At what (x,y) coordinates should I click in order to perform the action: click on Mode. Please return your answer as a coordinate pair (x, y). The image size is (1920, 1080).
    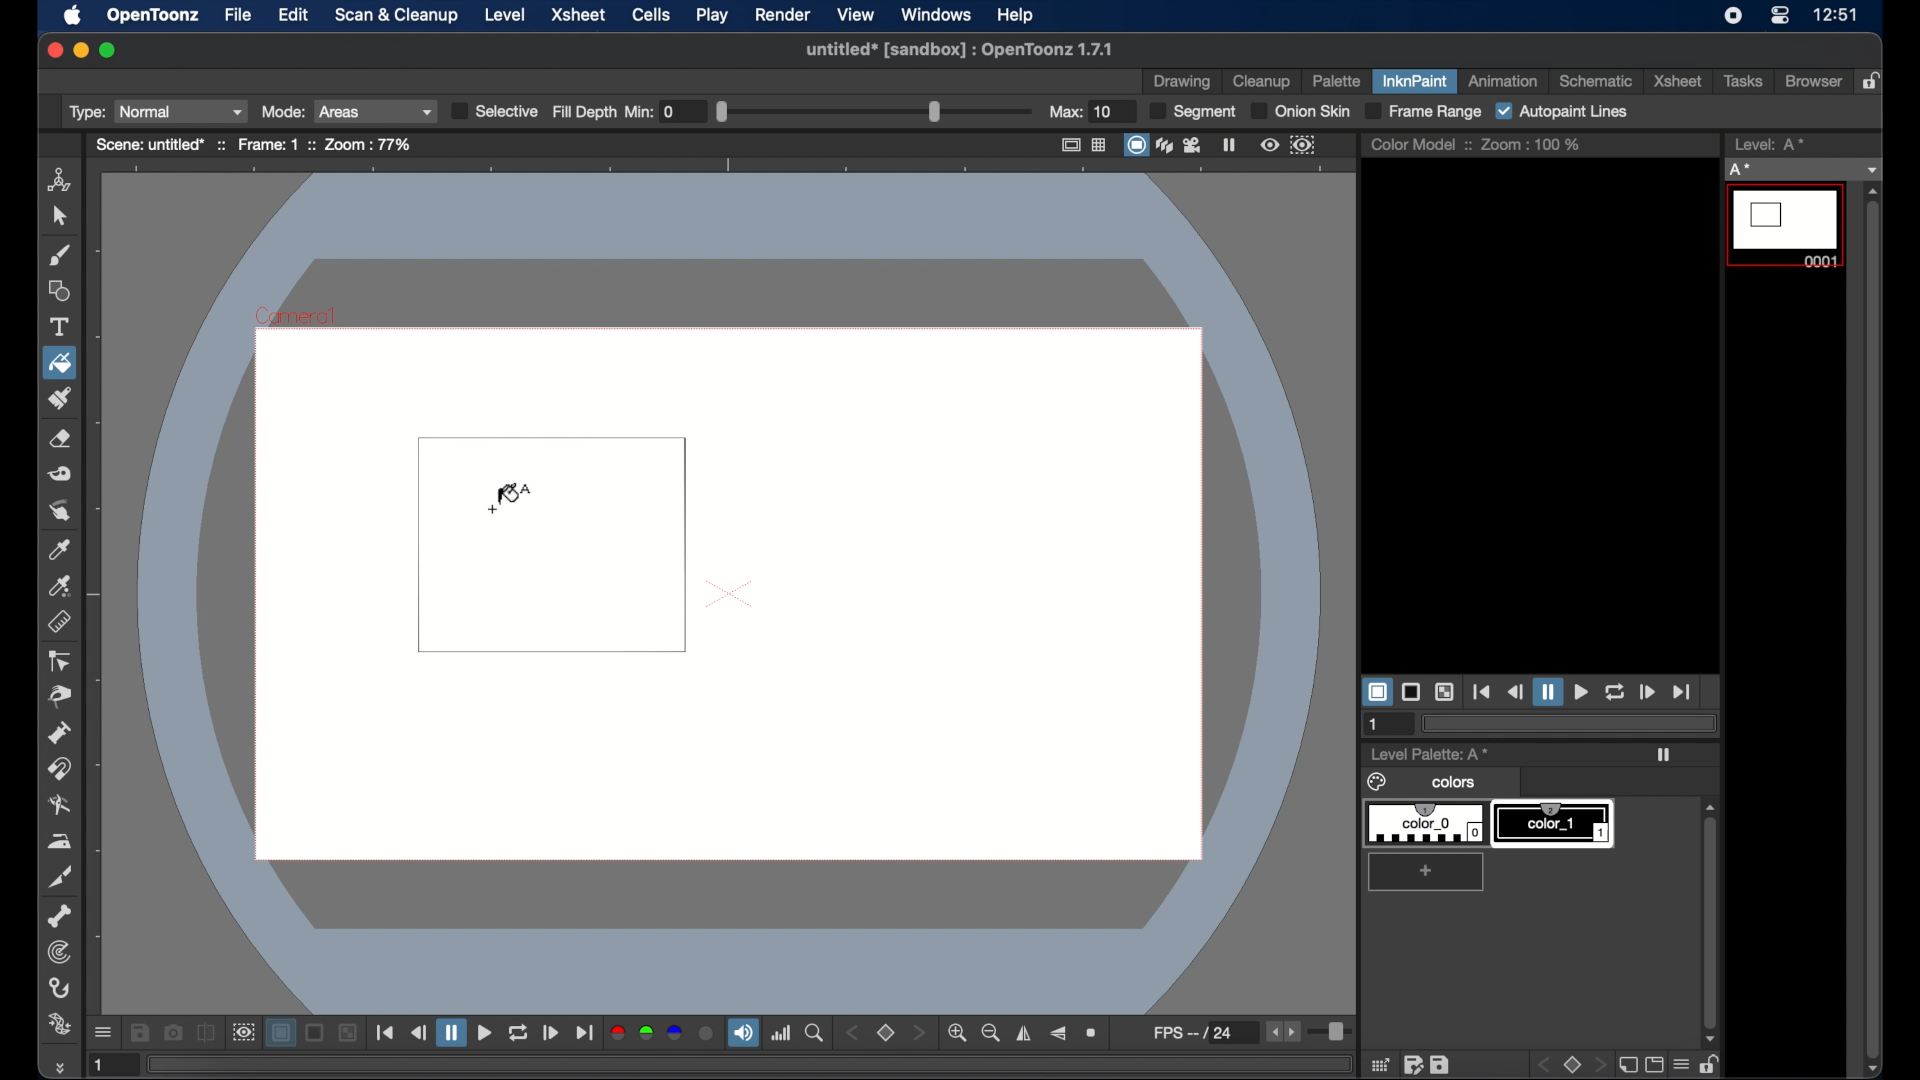
    Looking at the image, I should click on (344, 111).